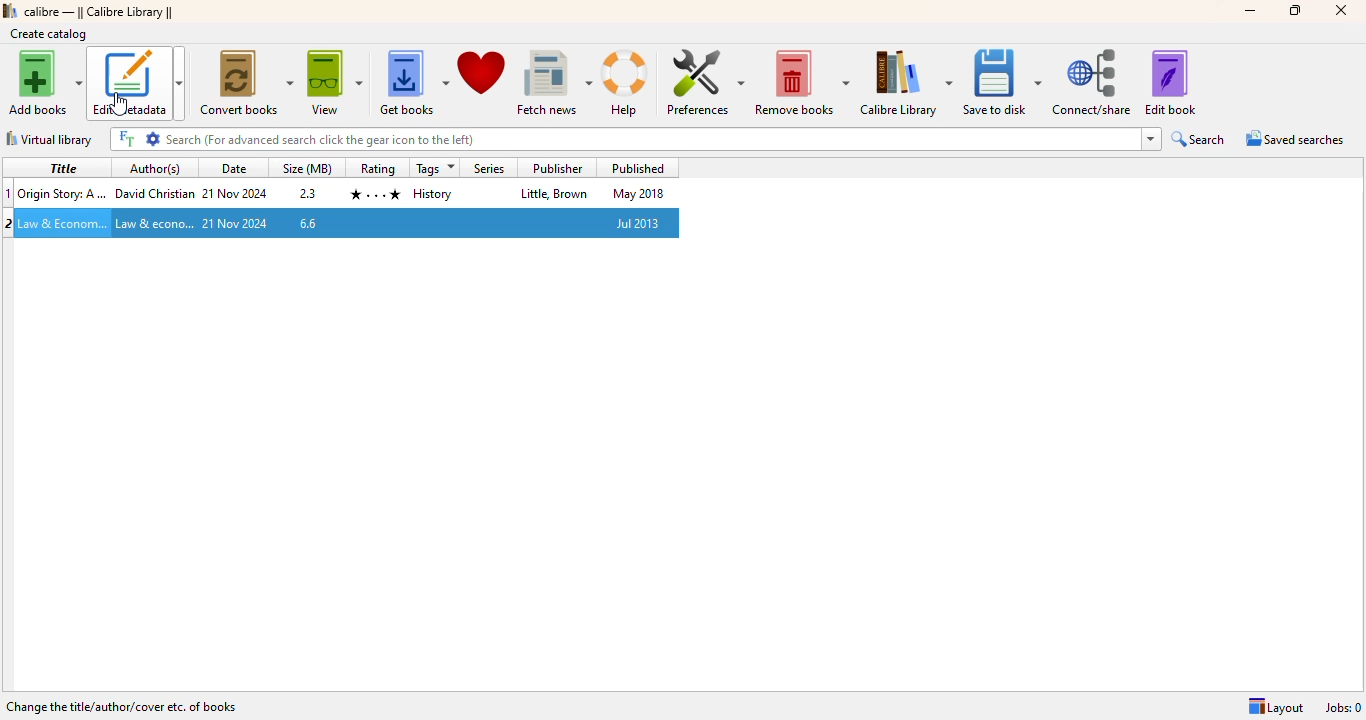  Describe the element at coordinates (638, 194) in the screenshot. I see `published date` at that location.